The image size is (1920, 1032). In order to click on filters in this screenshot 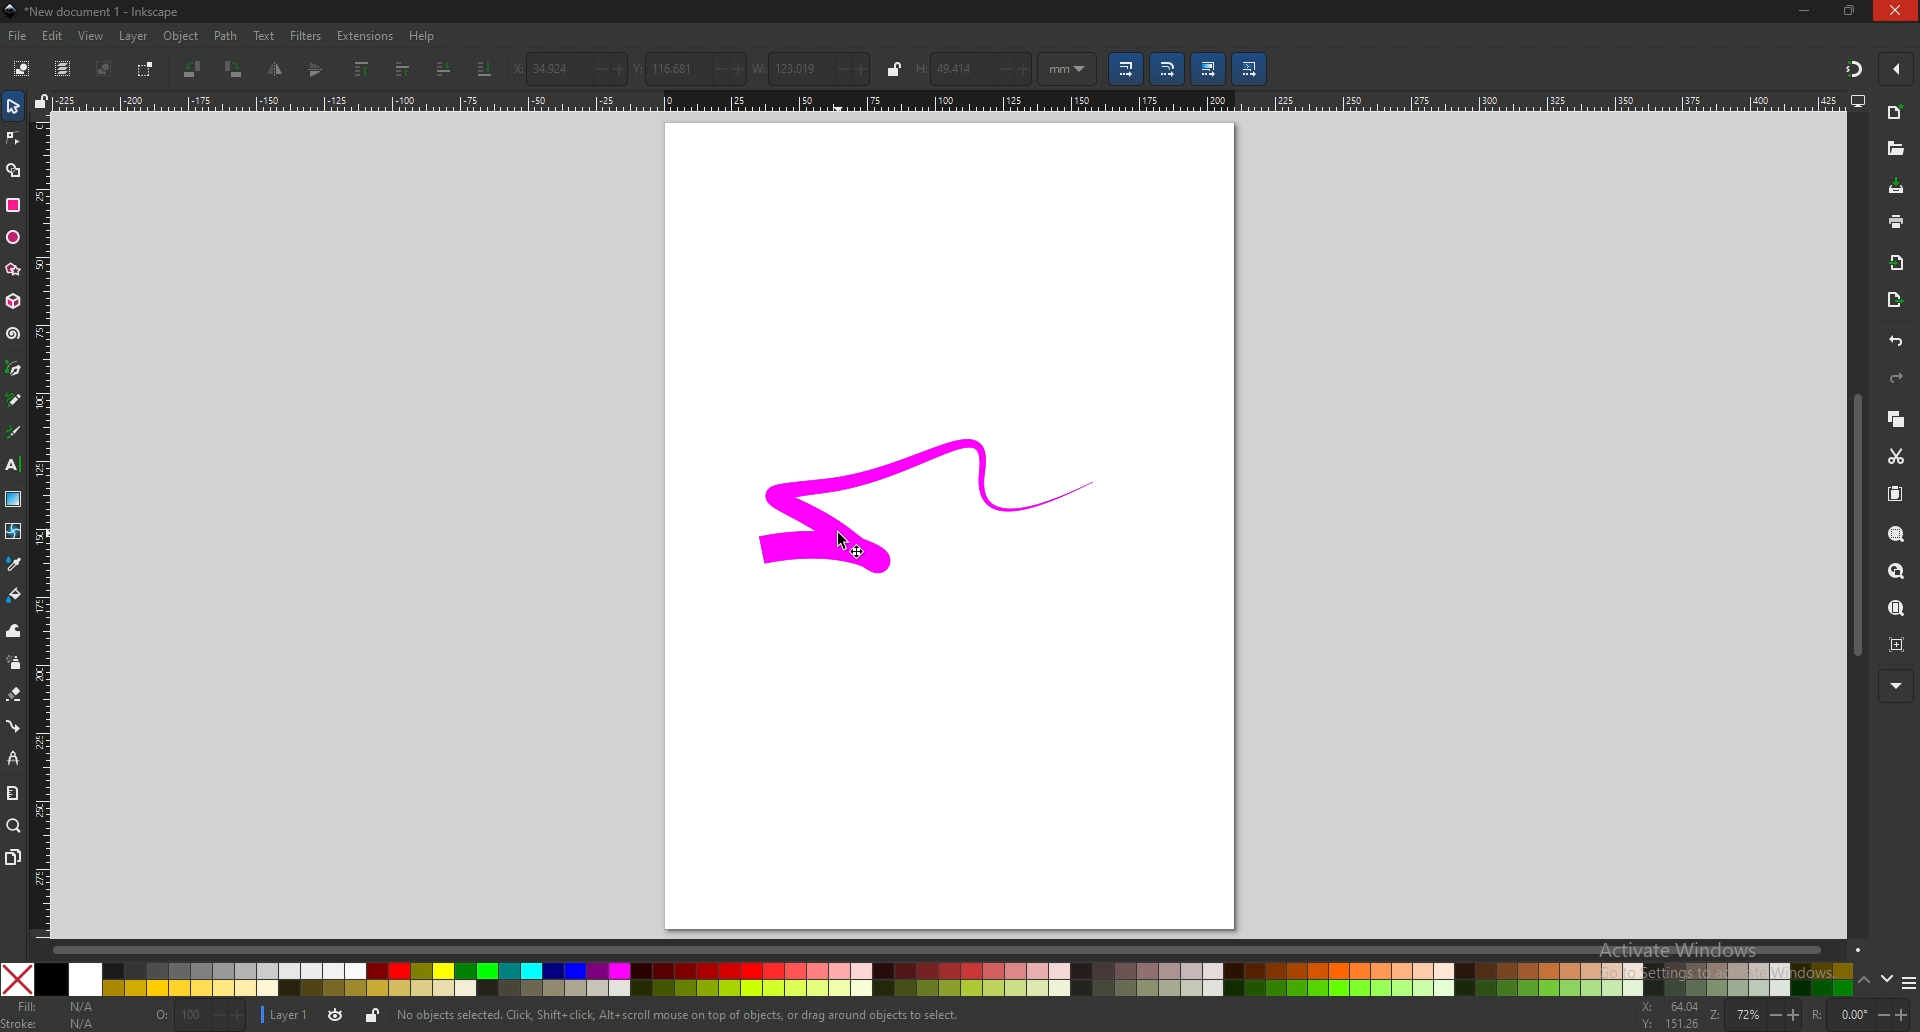, I will do `click(305, 36)`.